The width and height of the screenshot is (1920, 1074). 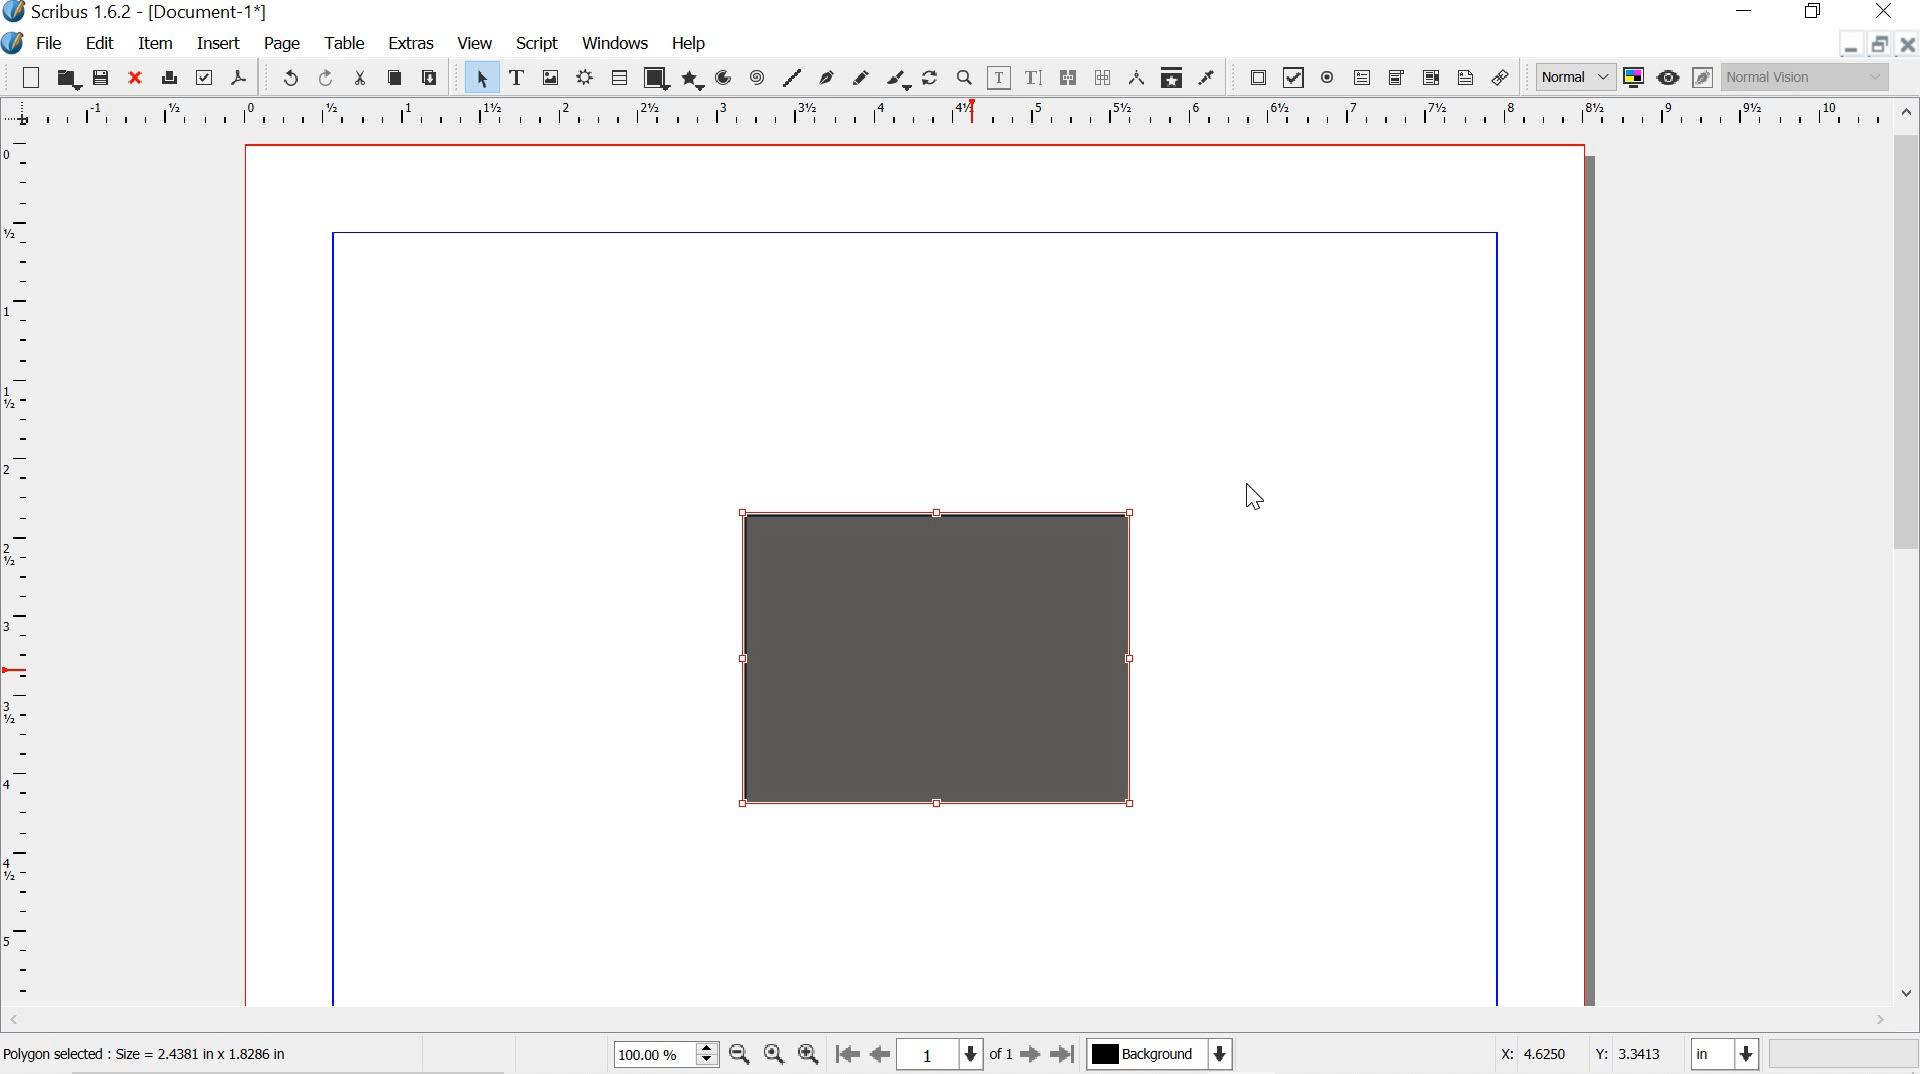 What do you see at coordinates (896, 79) in the screenshot?
I see `calligraphic line` at bounding box center [896, 79].